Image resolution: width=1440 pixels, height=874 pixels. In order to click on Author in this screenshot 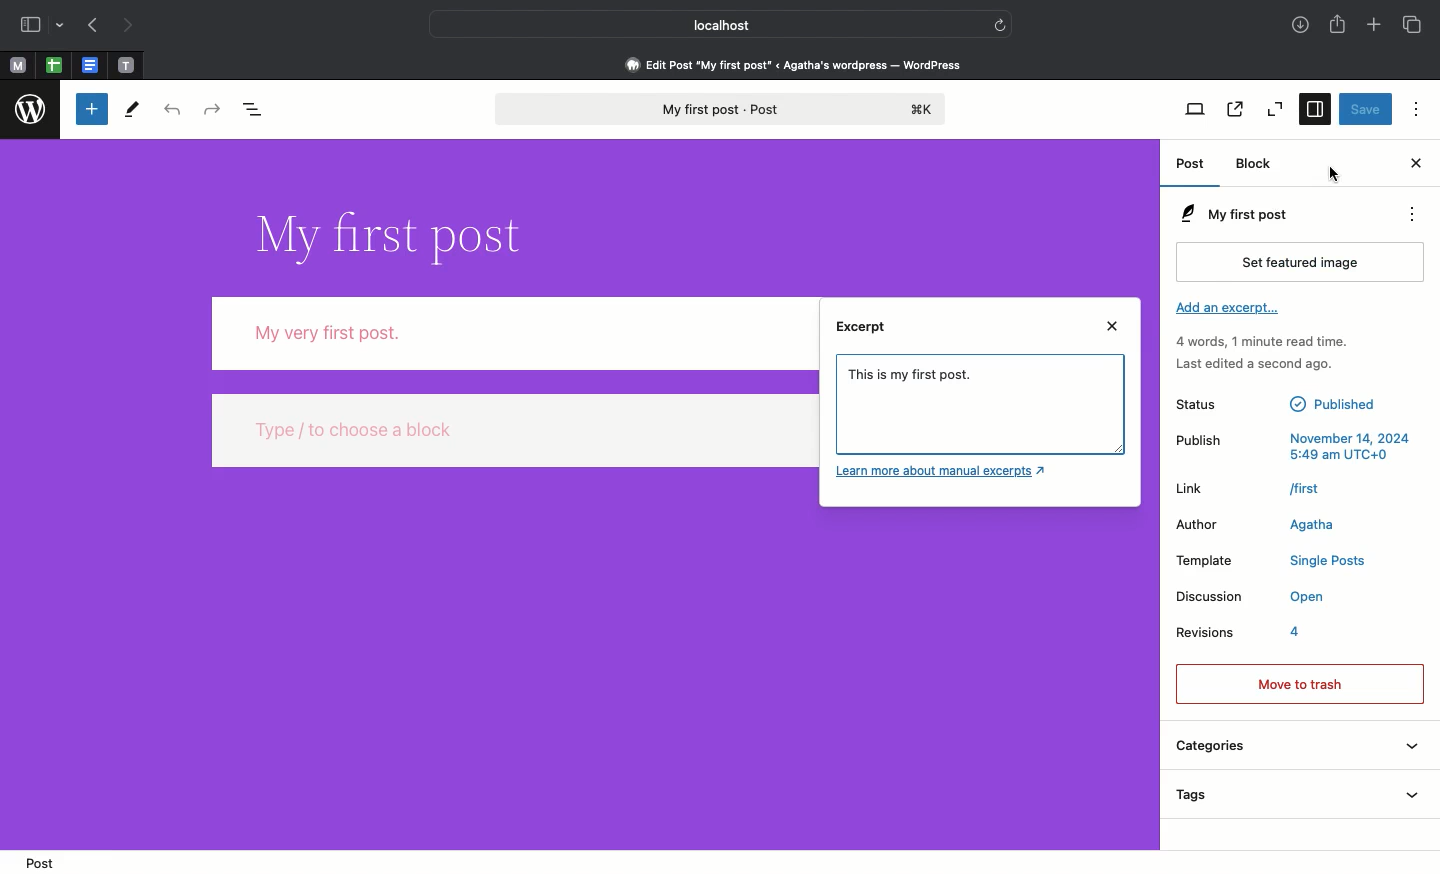, I will do `click(1265, 524)`.